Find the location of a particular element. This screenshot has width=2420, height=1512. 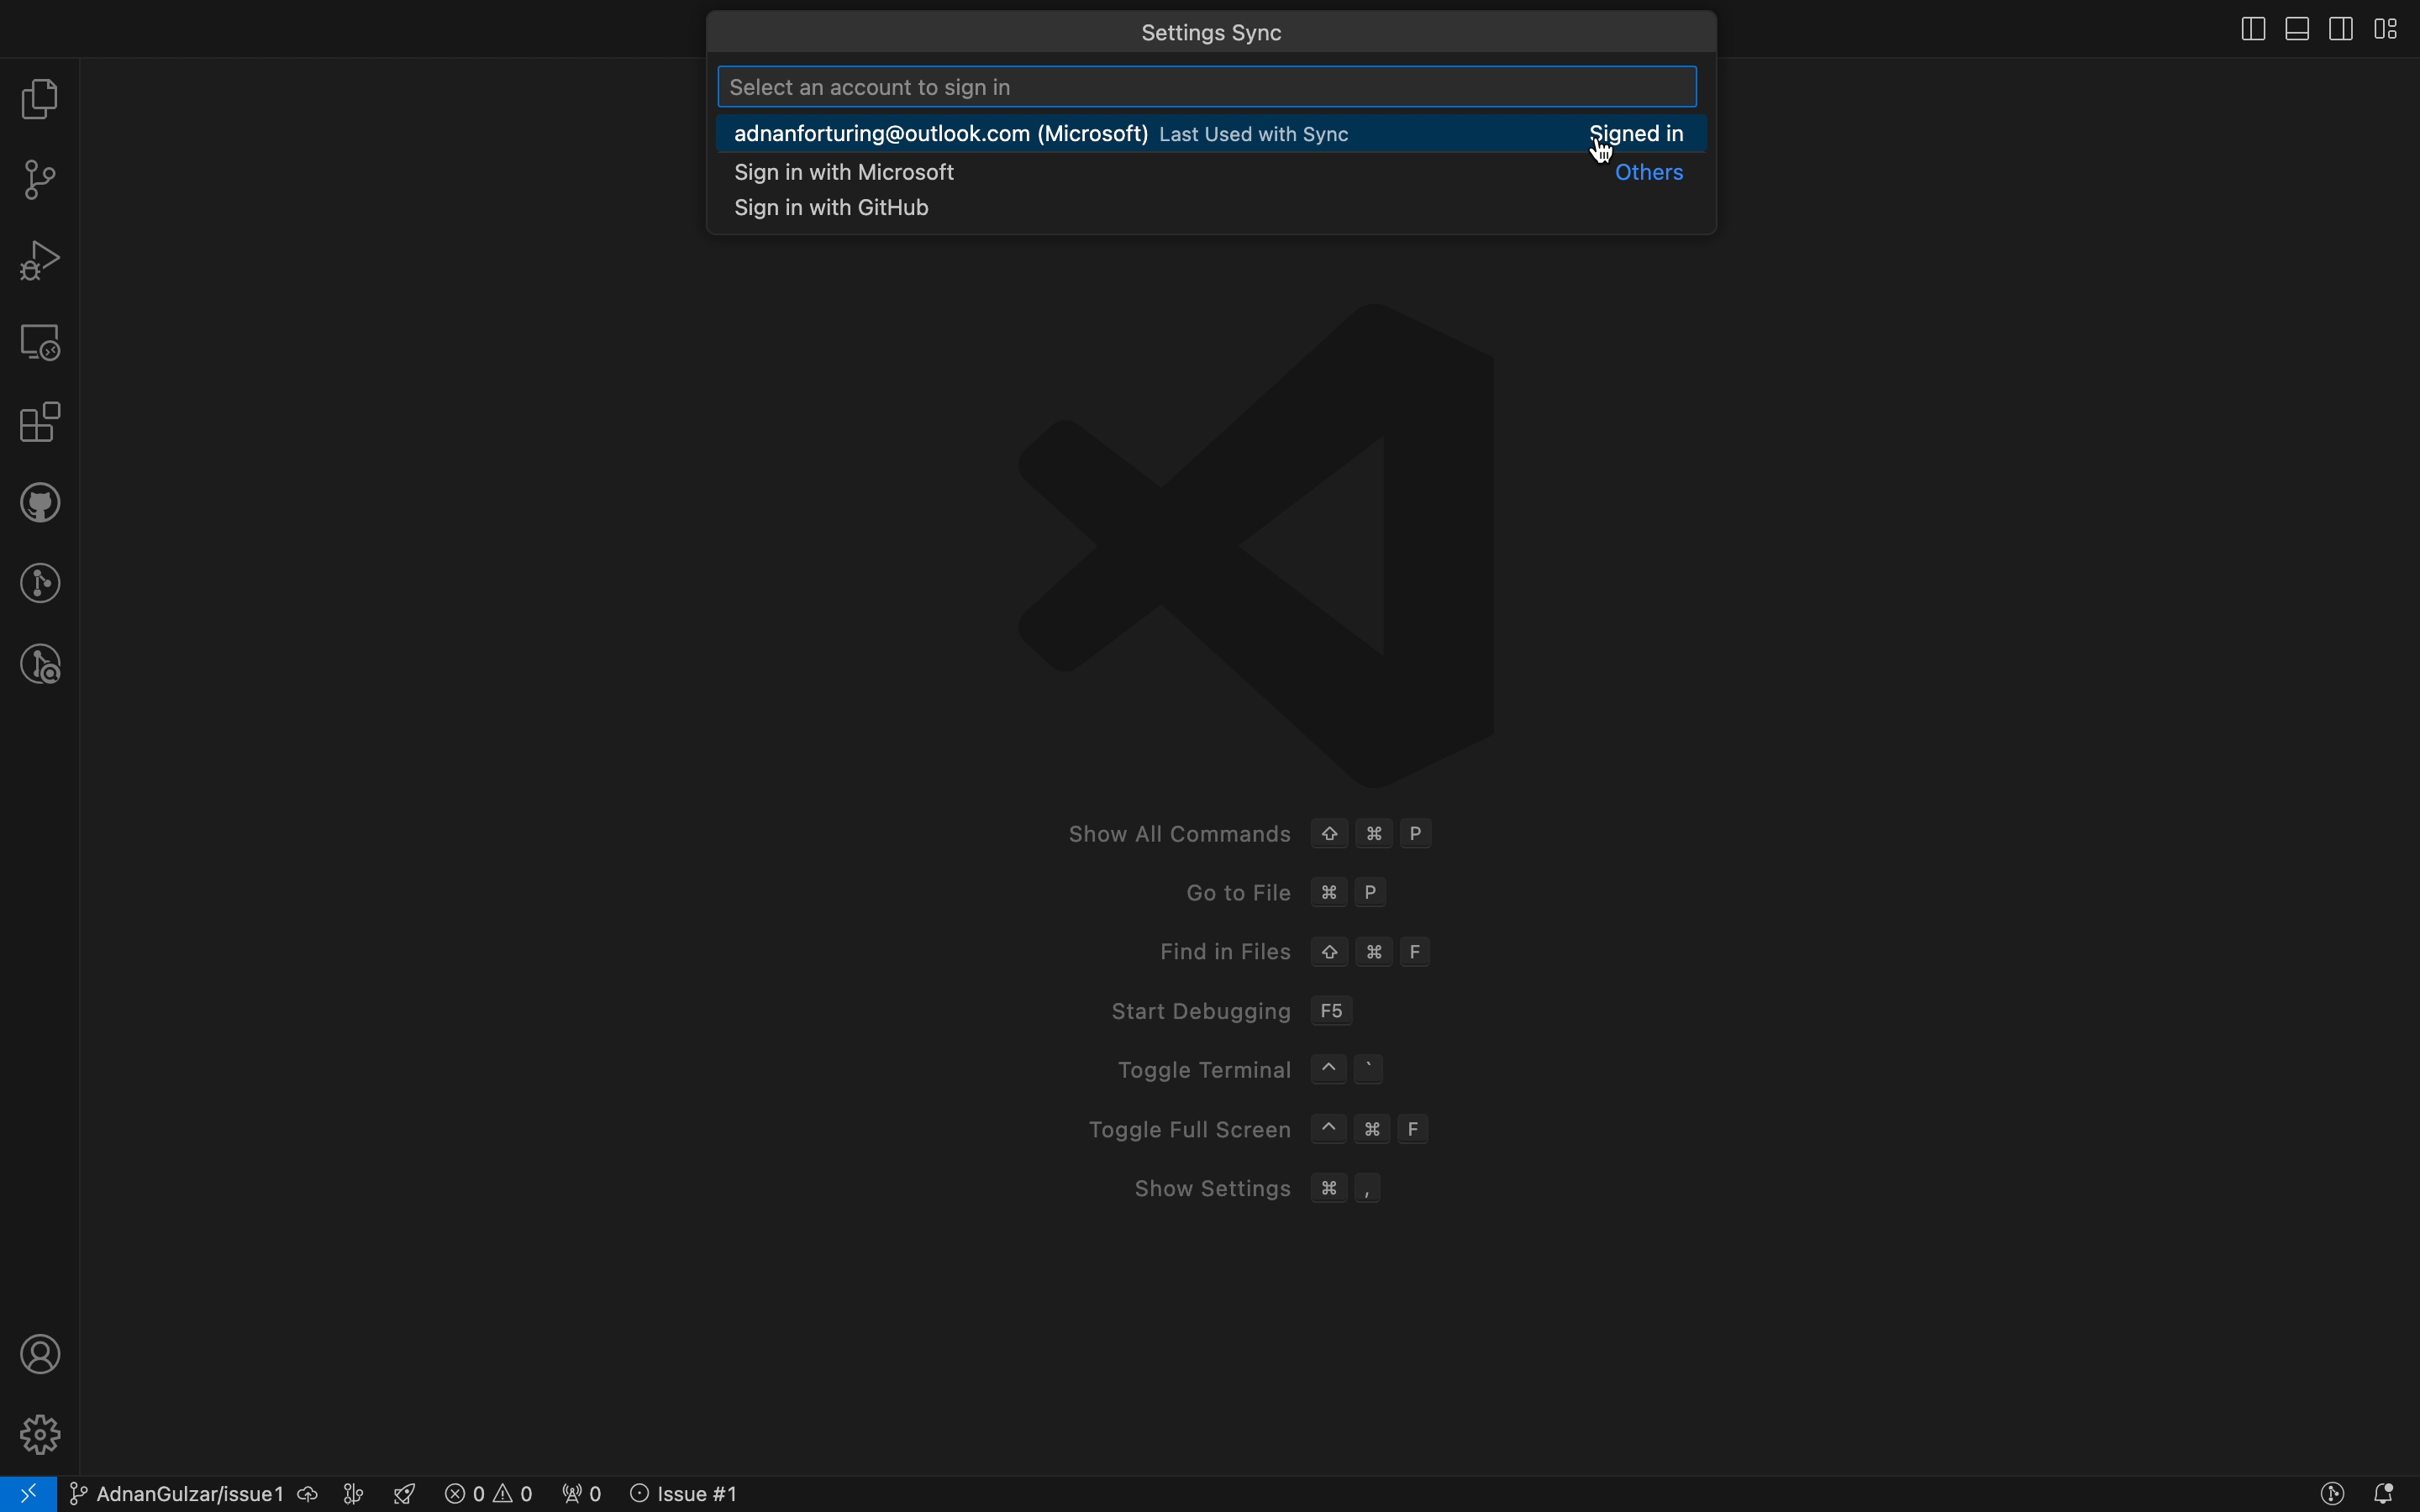

git is located at coordinates (39, 178).